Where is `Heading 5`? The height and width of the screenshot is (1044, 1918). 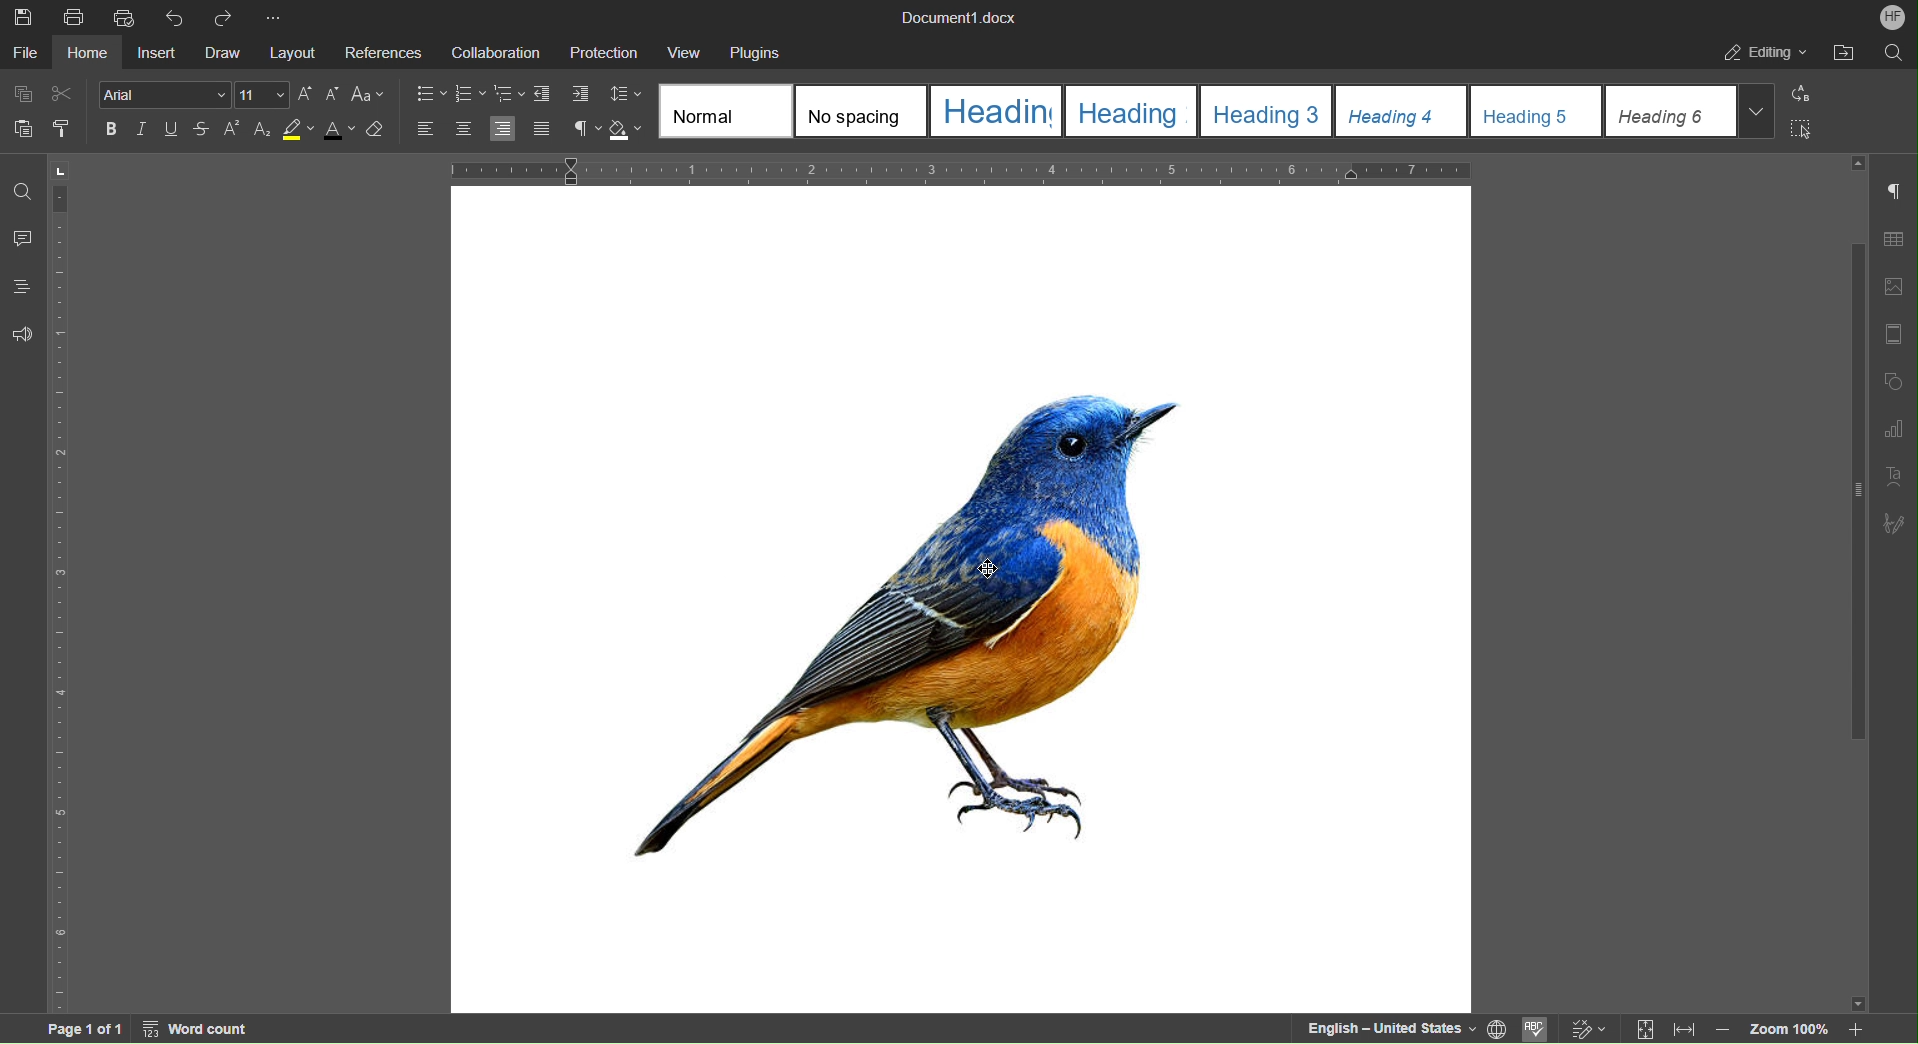 Heading 5 is located at coordinates (1537, 111).